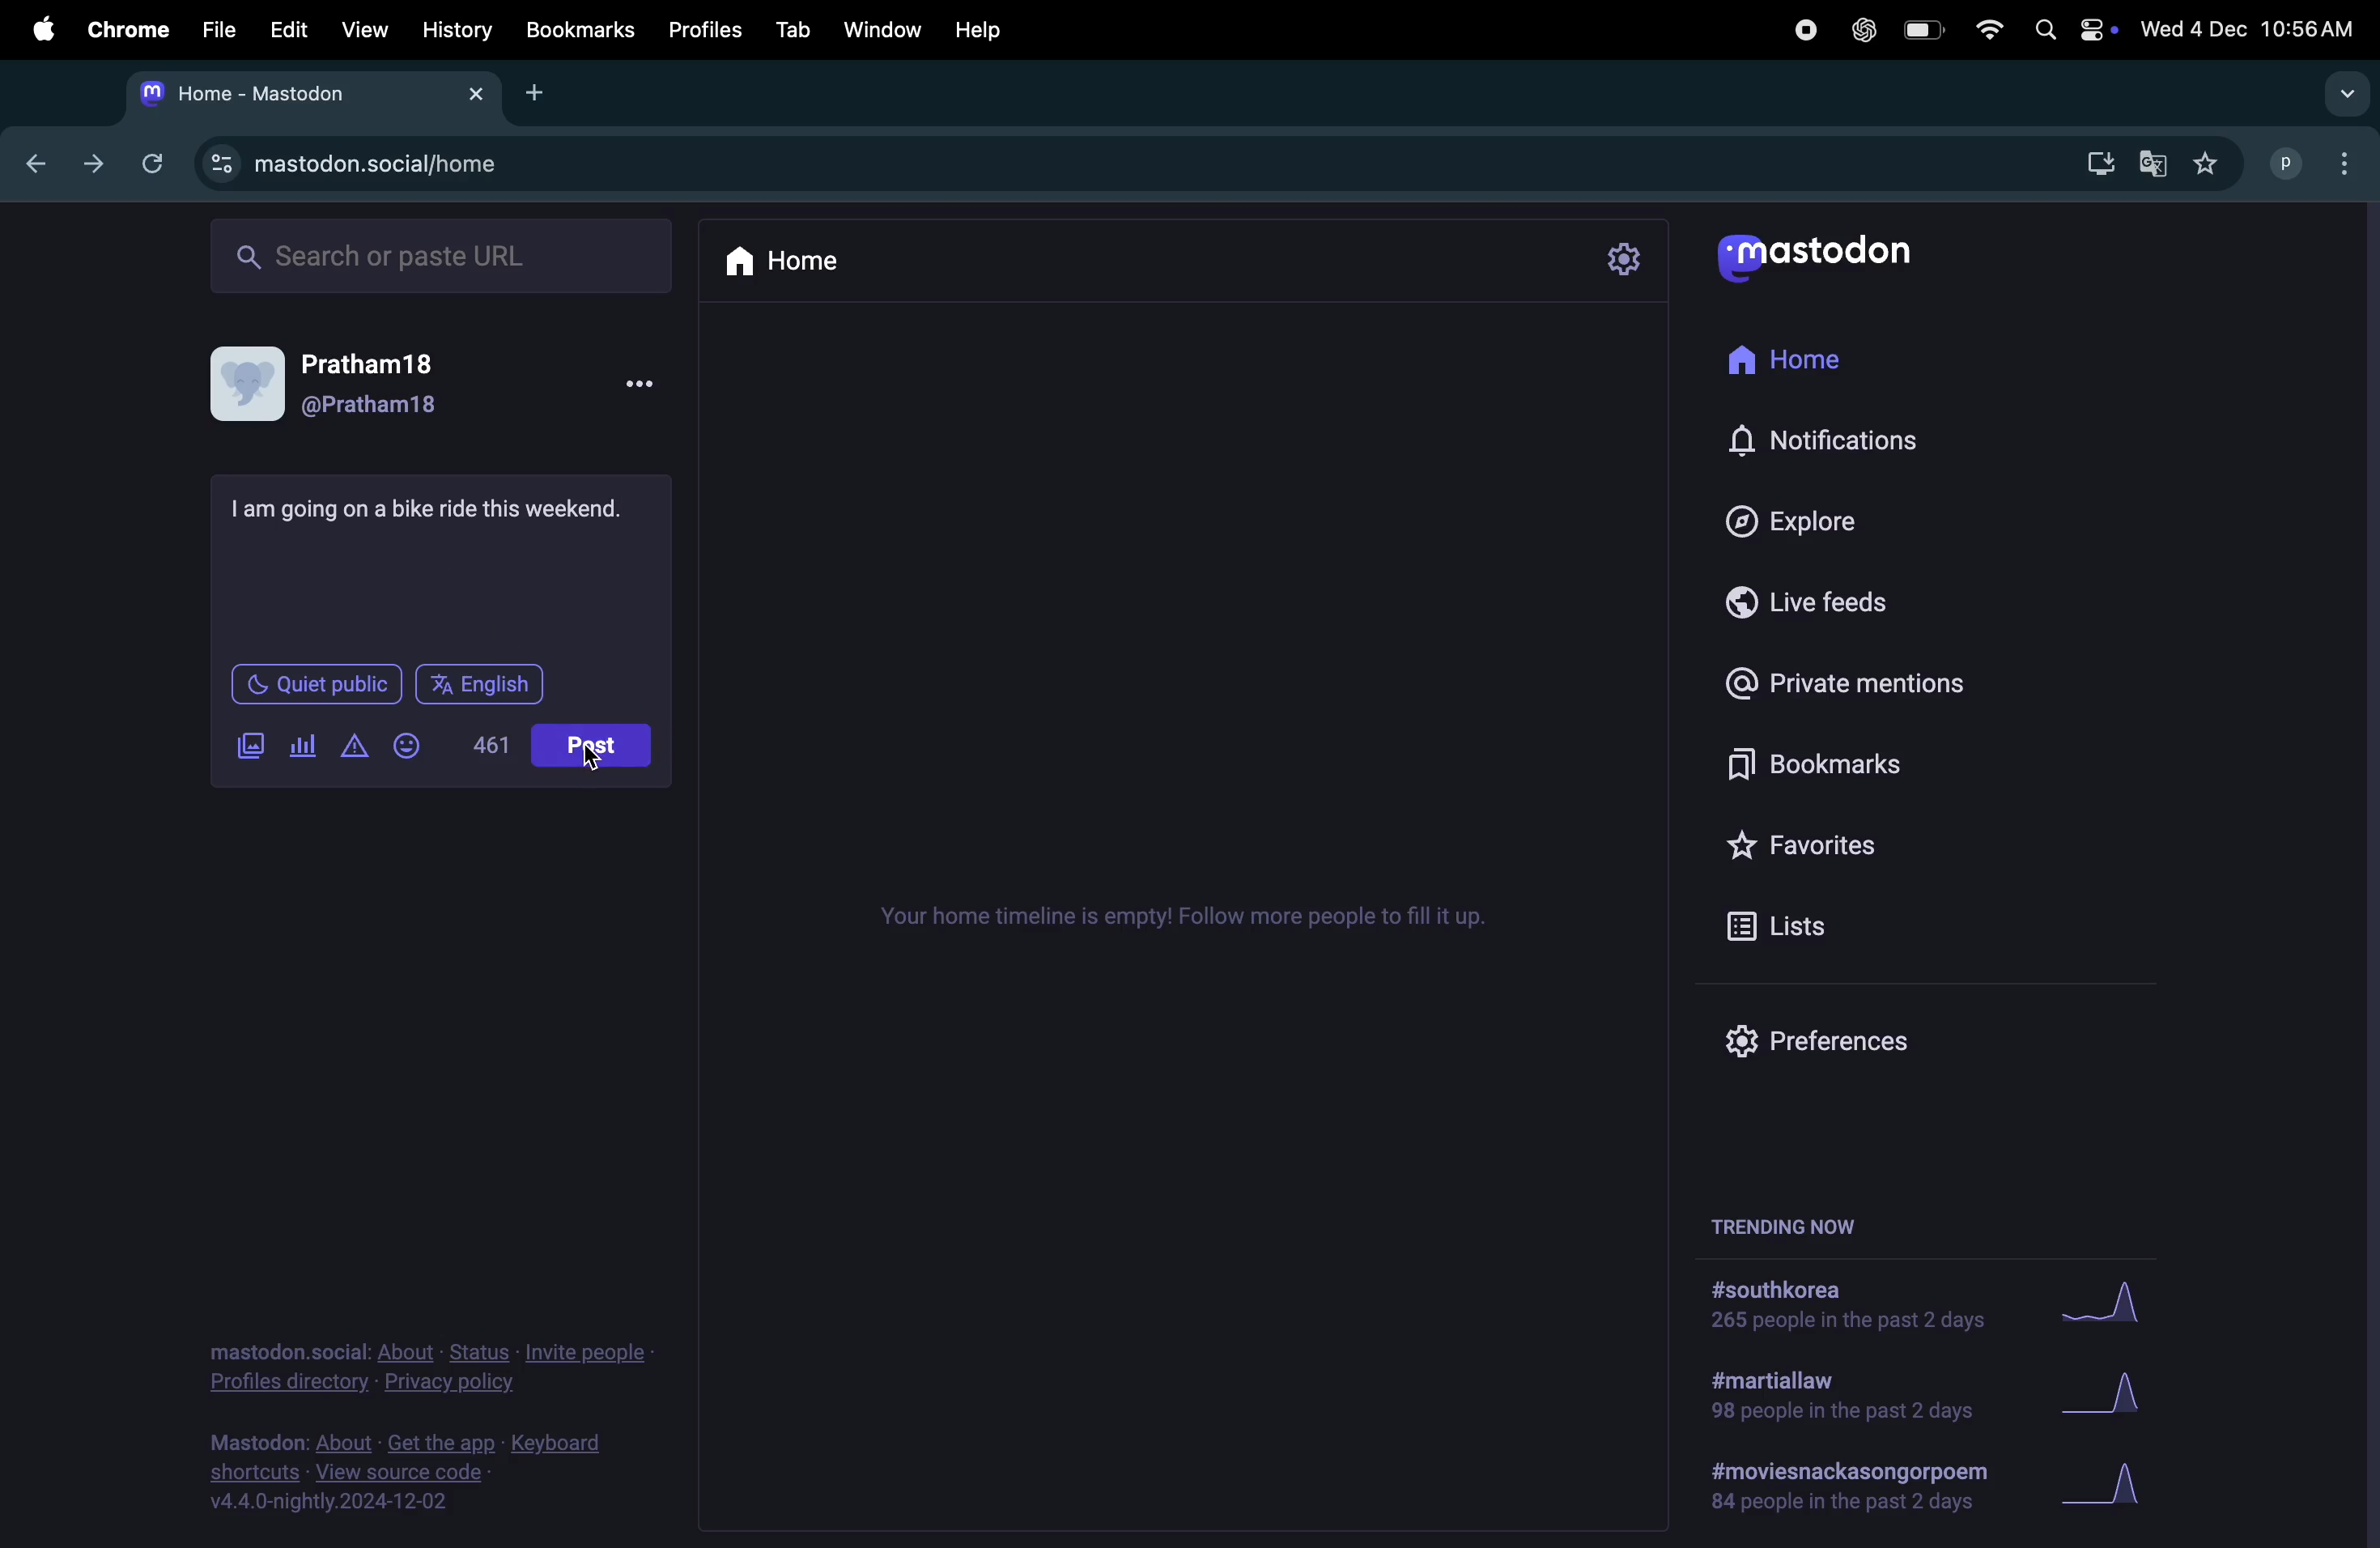 The image size is (2380, 1548). What do you see at coordinates (2250, 25) in the screenshot?
I see `date and time` at bounding box center [2250, 25].